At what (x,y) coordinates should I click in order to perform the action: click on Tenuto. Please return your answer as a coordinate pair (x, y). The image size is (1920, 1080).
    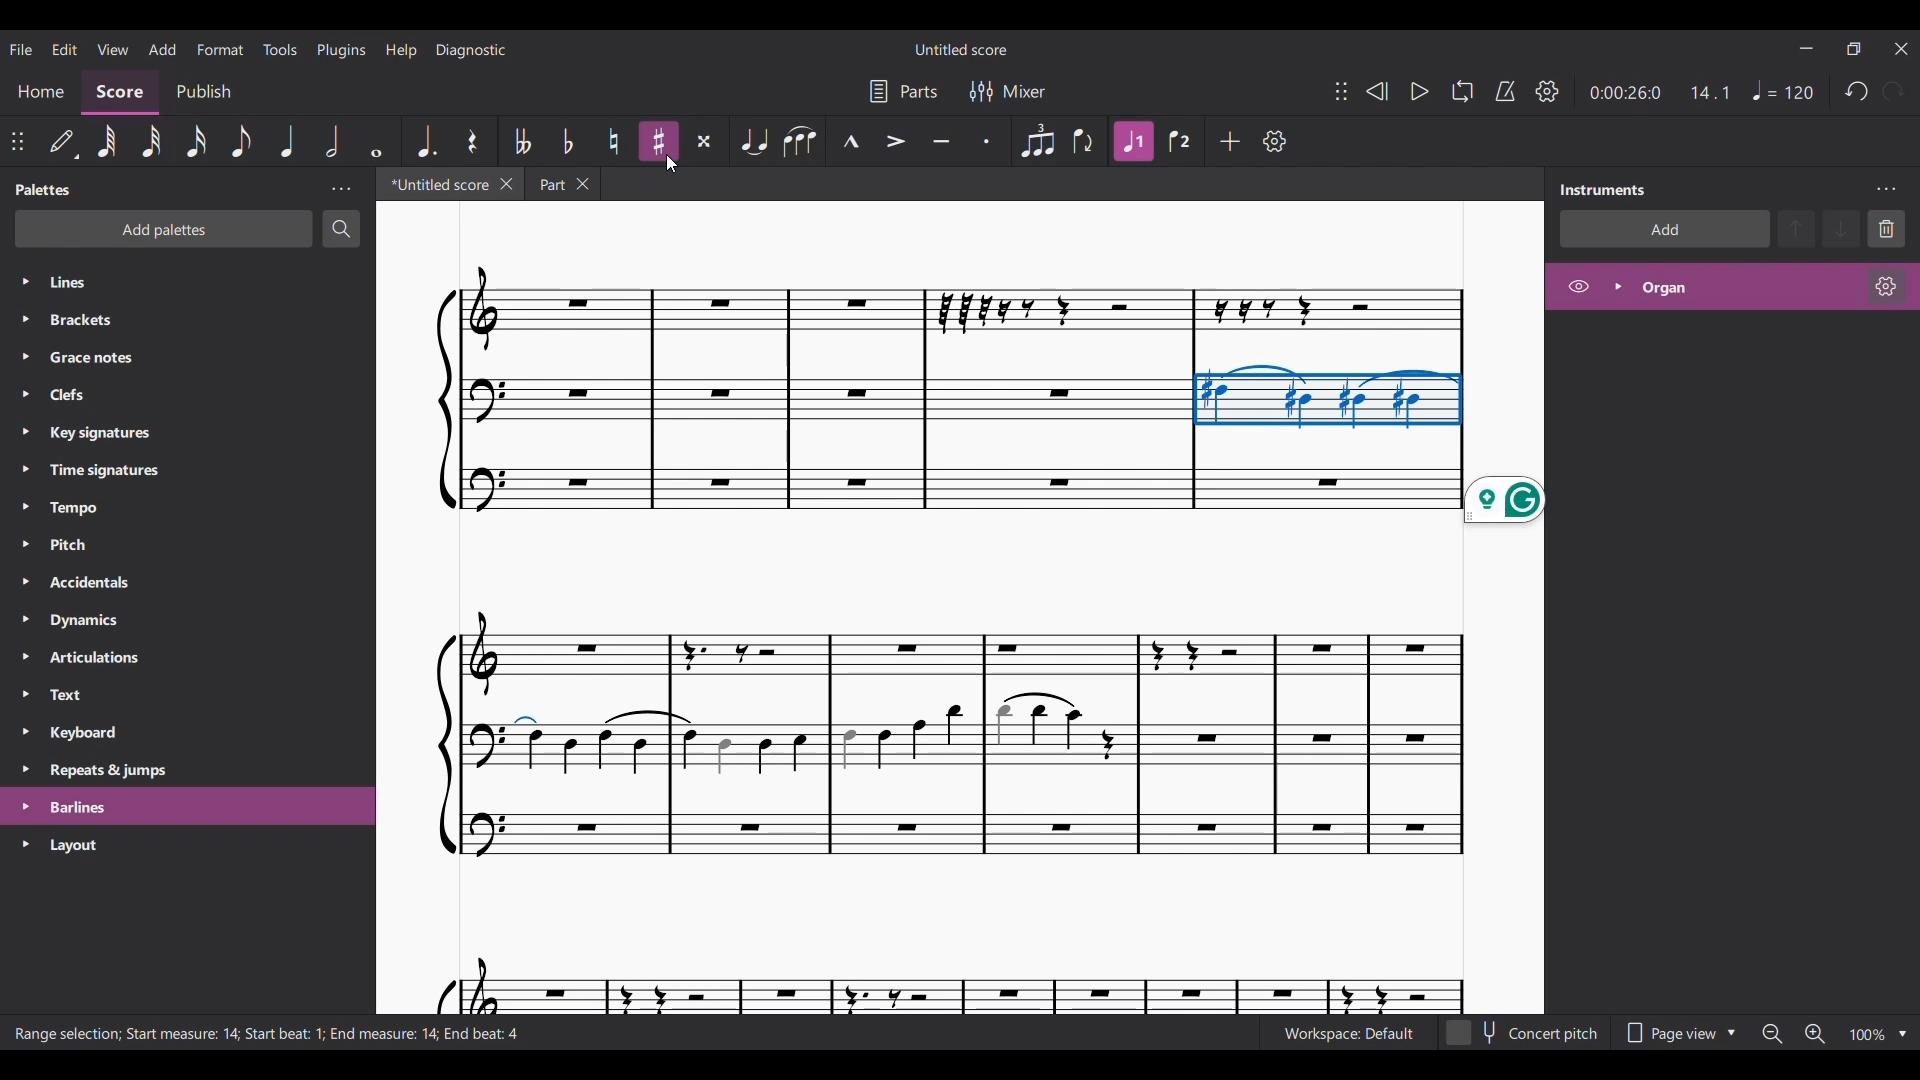
    Looking at the image, I should click on (942, 141).